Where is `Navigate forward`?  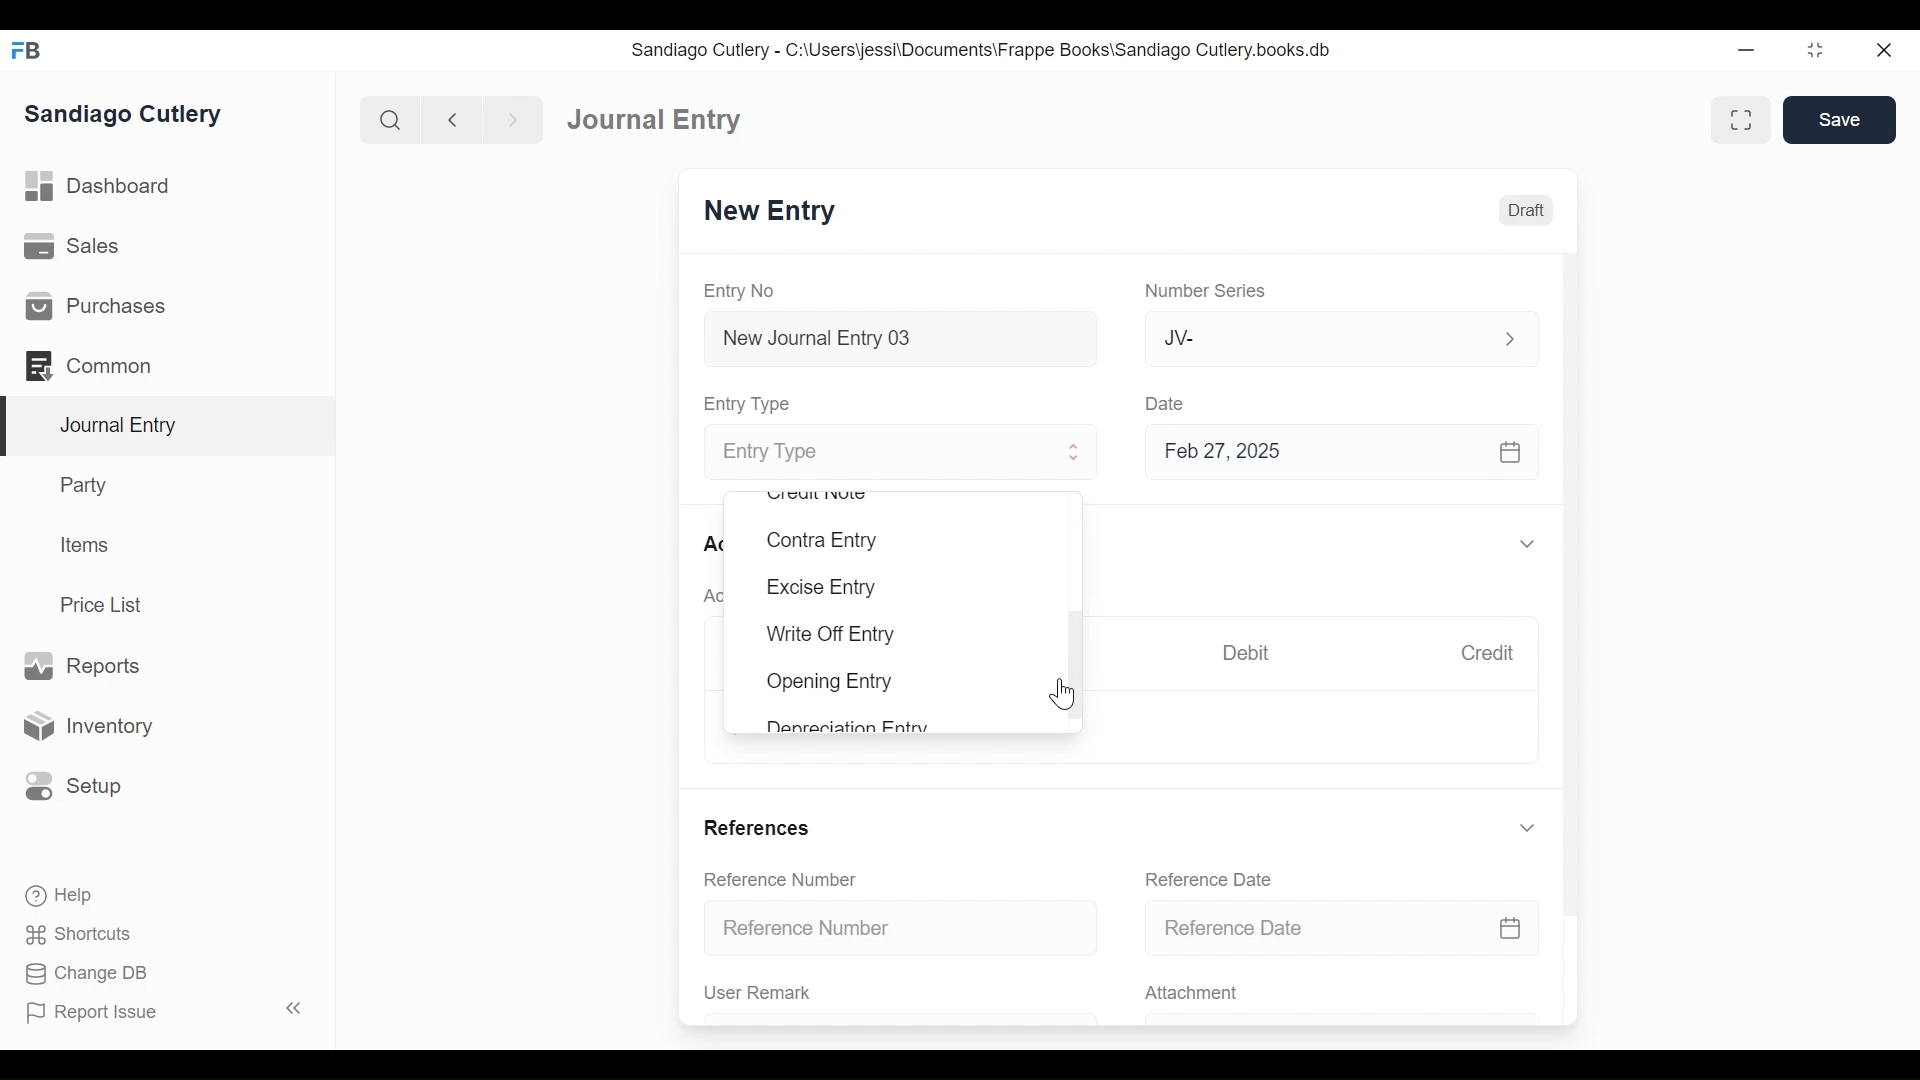
Navigate forward is located at coordinates (512, 120).